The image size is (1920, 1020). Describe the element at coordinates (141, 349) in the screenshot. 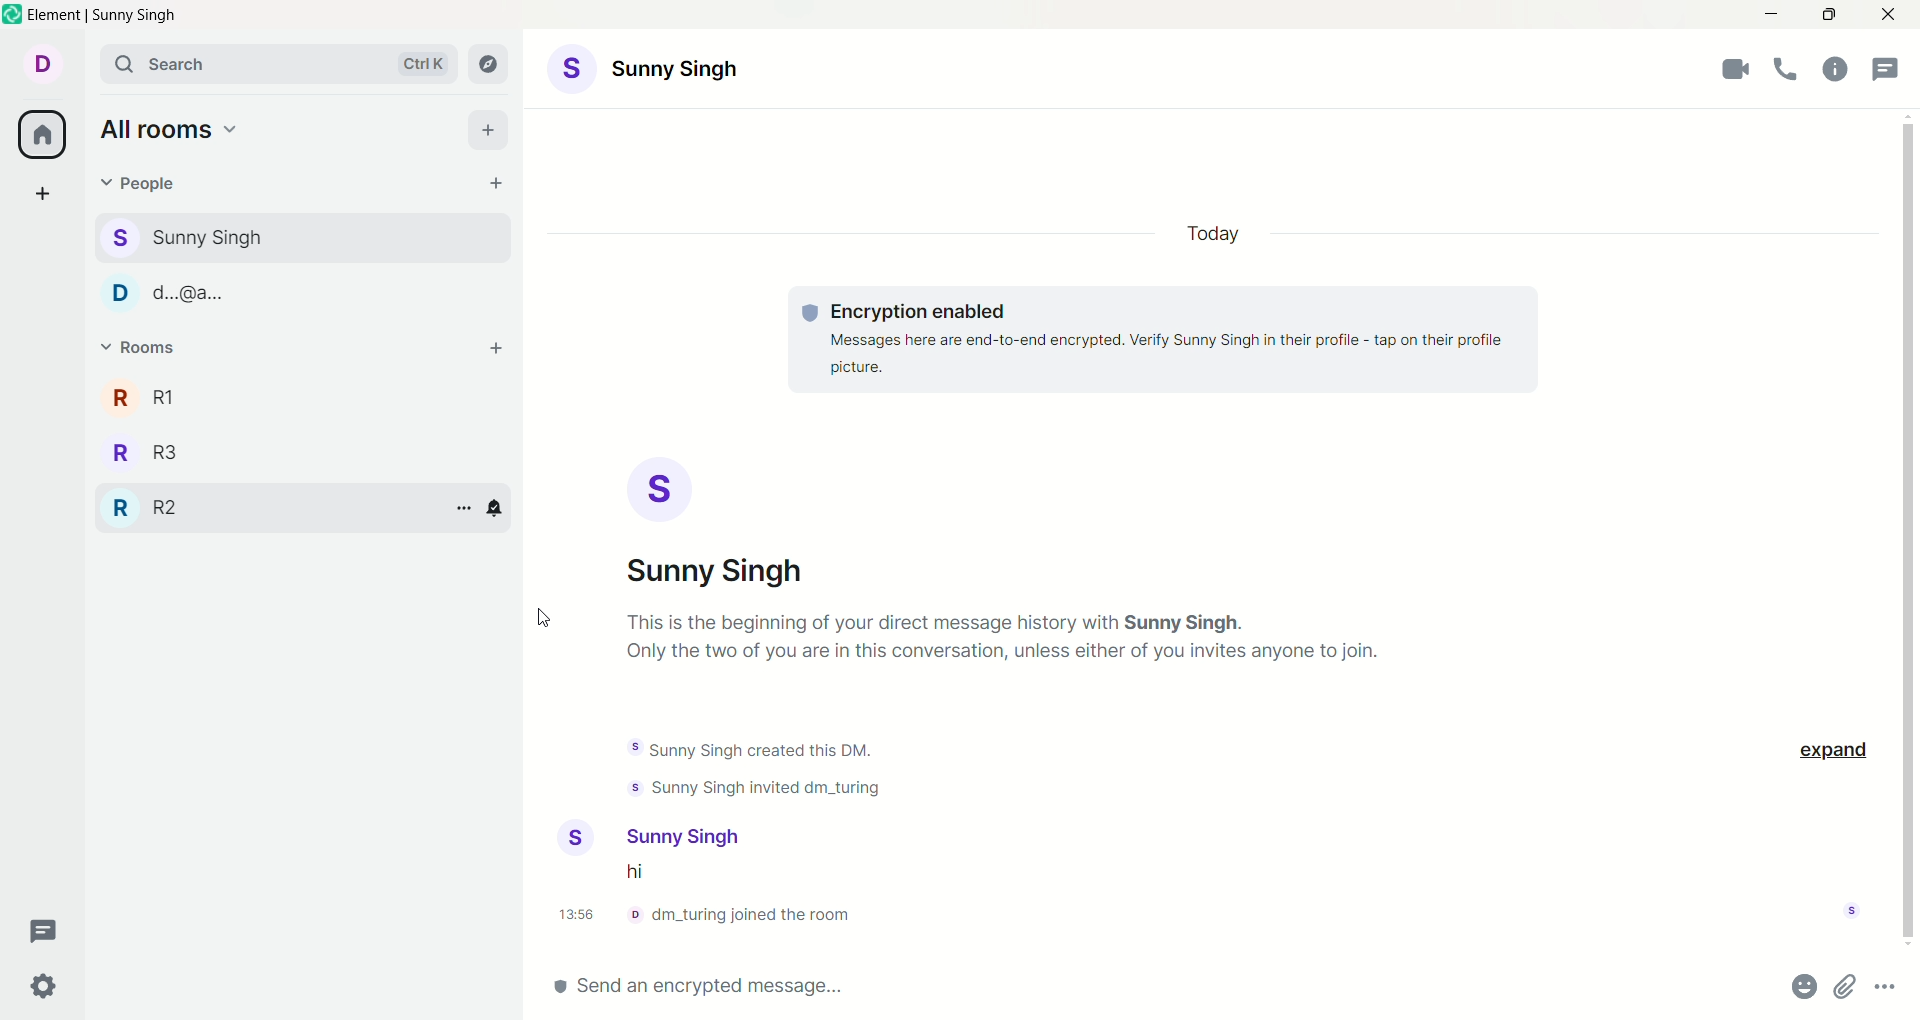

I see `rooms` at that location.